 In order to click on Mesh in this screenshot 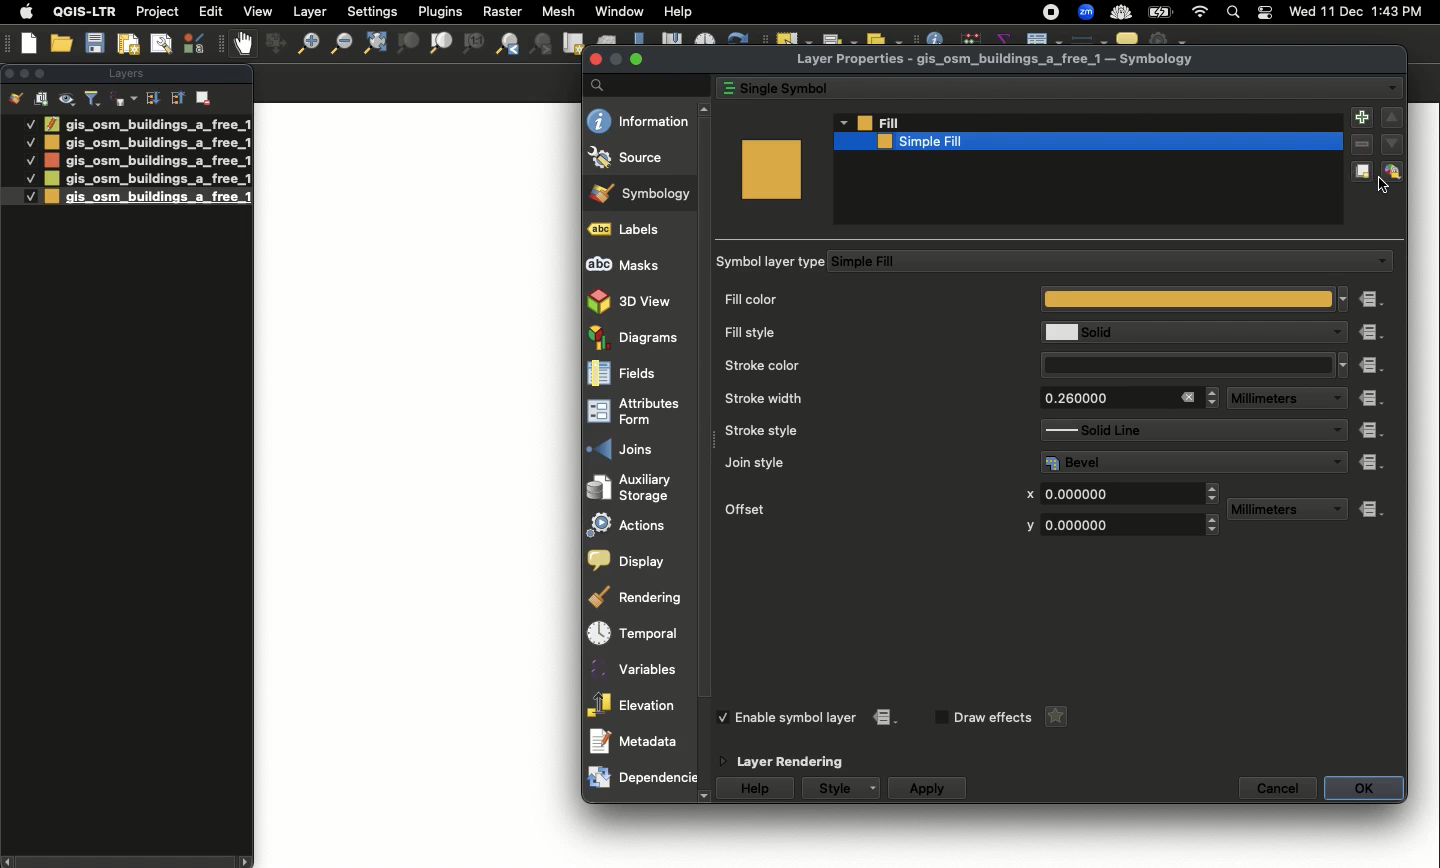, I will do `click(557, 11)`.